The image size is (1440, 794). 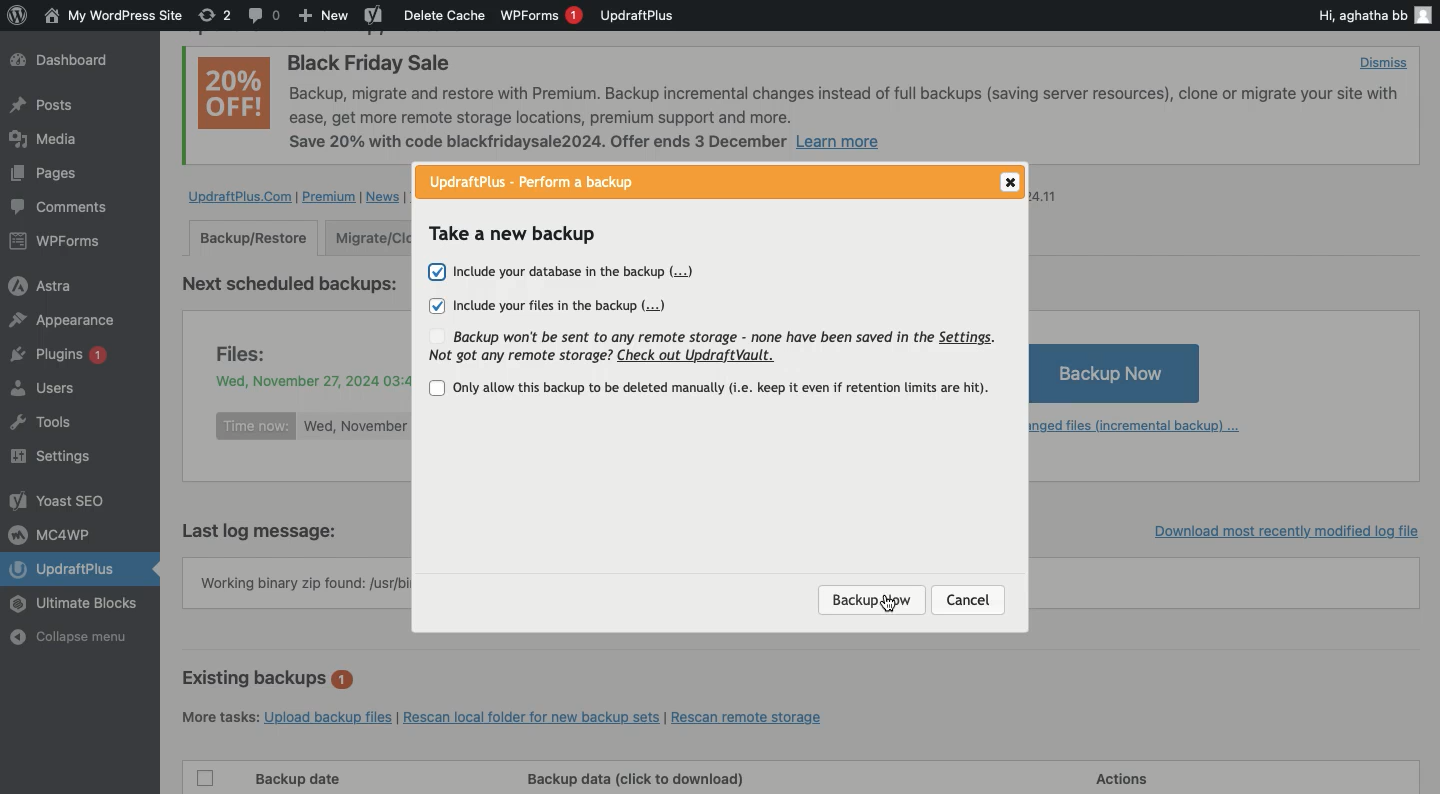 I want to click on Tools, so click(x=54, y=422).